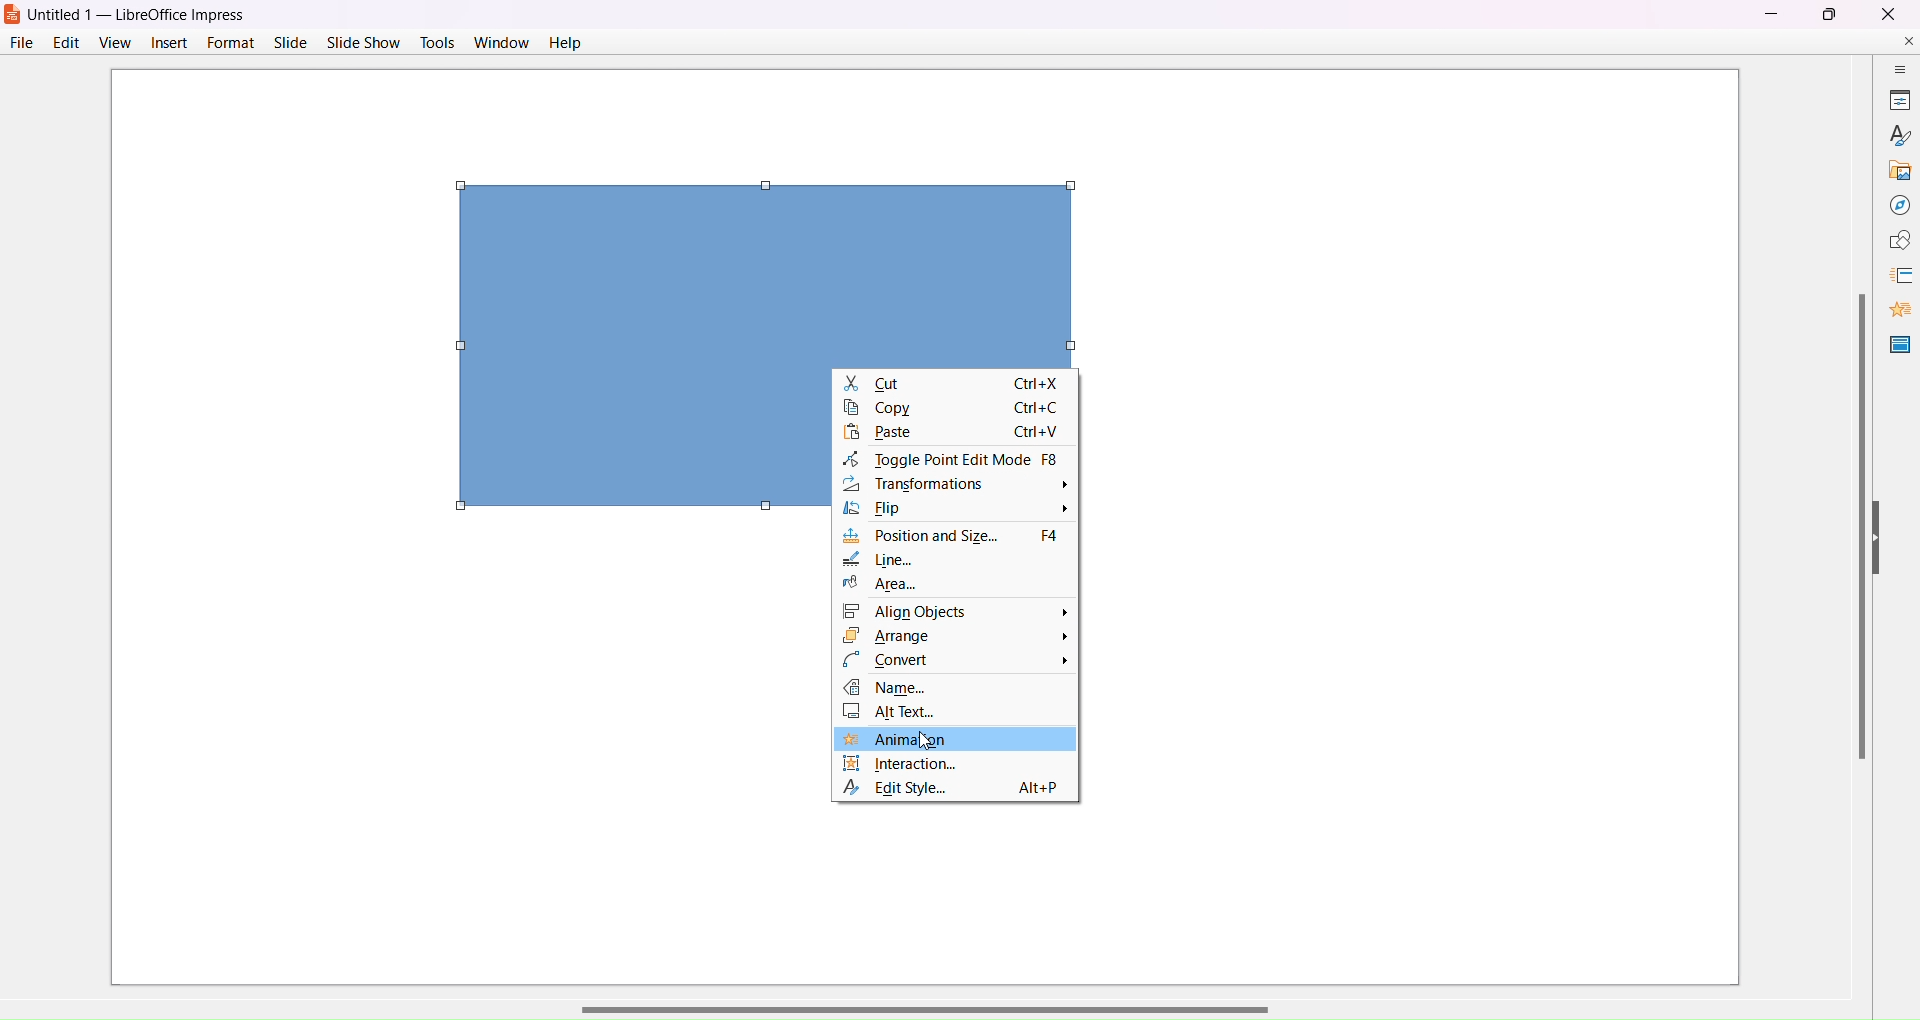 The width and height of the screenshot is (1920, 1020). What do you see at coordinates (289, 42) in the screenshot?
I see `Slide` at bounding box center [289, 42].